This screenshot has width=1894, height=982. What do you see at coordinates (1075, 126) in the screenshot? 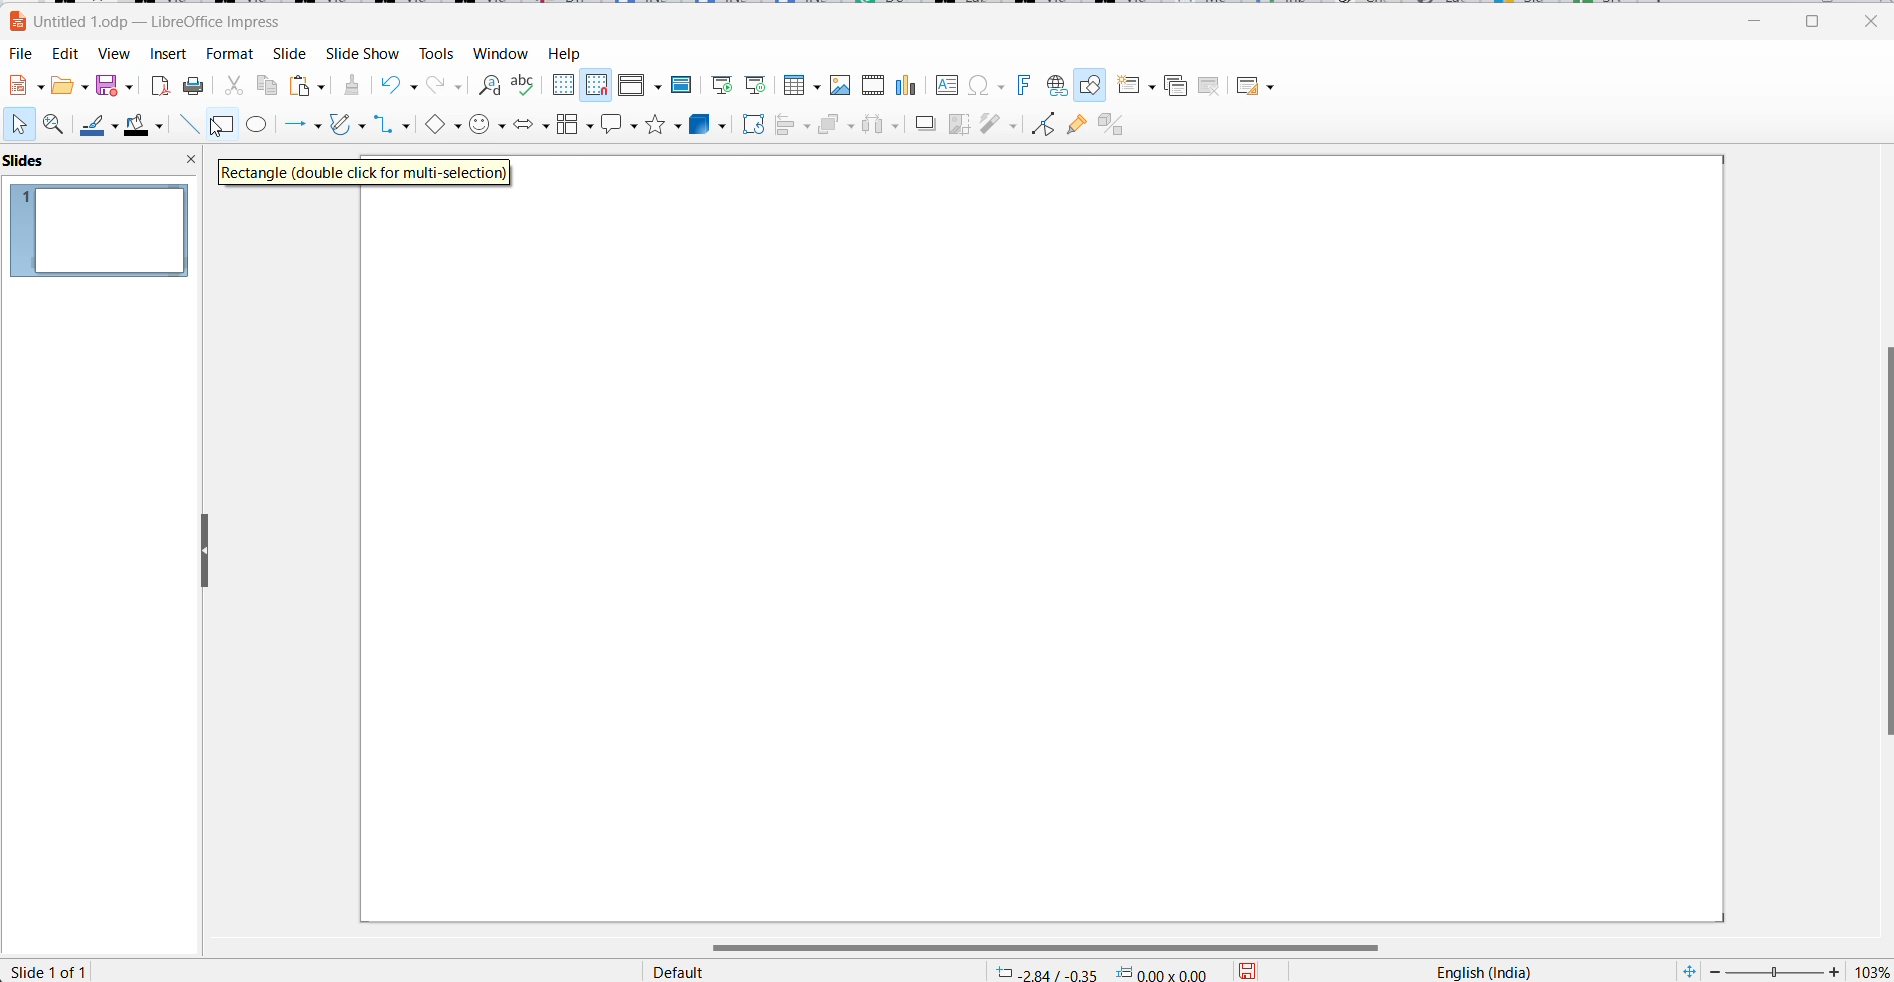
I see `show glue point function` at bounding box center [1075, 126].